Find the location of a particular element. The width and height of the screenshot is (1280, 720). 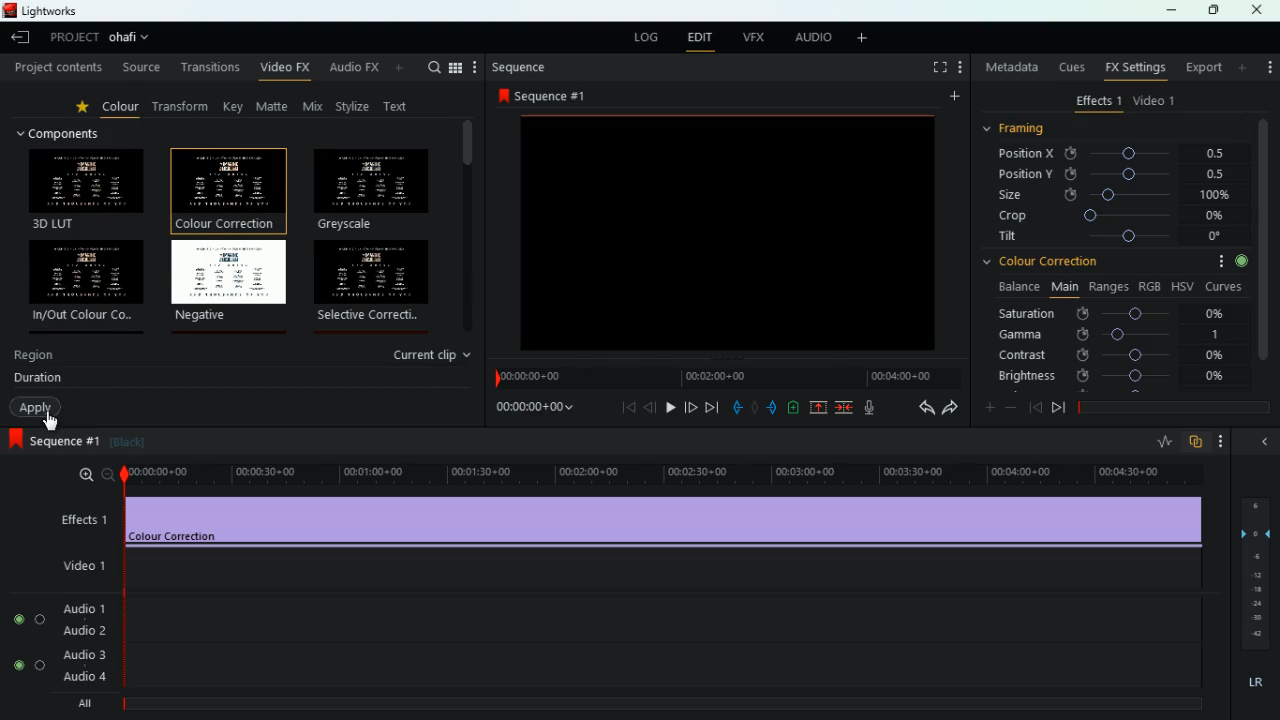

backward is located at coordinates (921, 408).